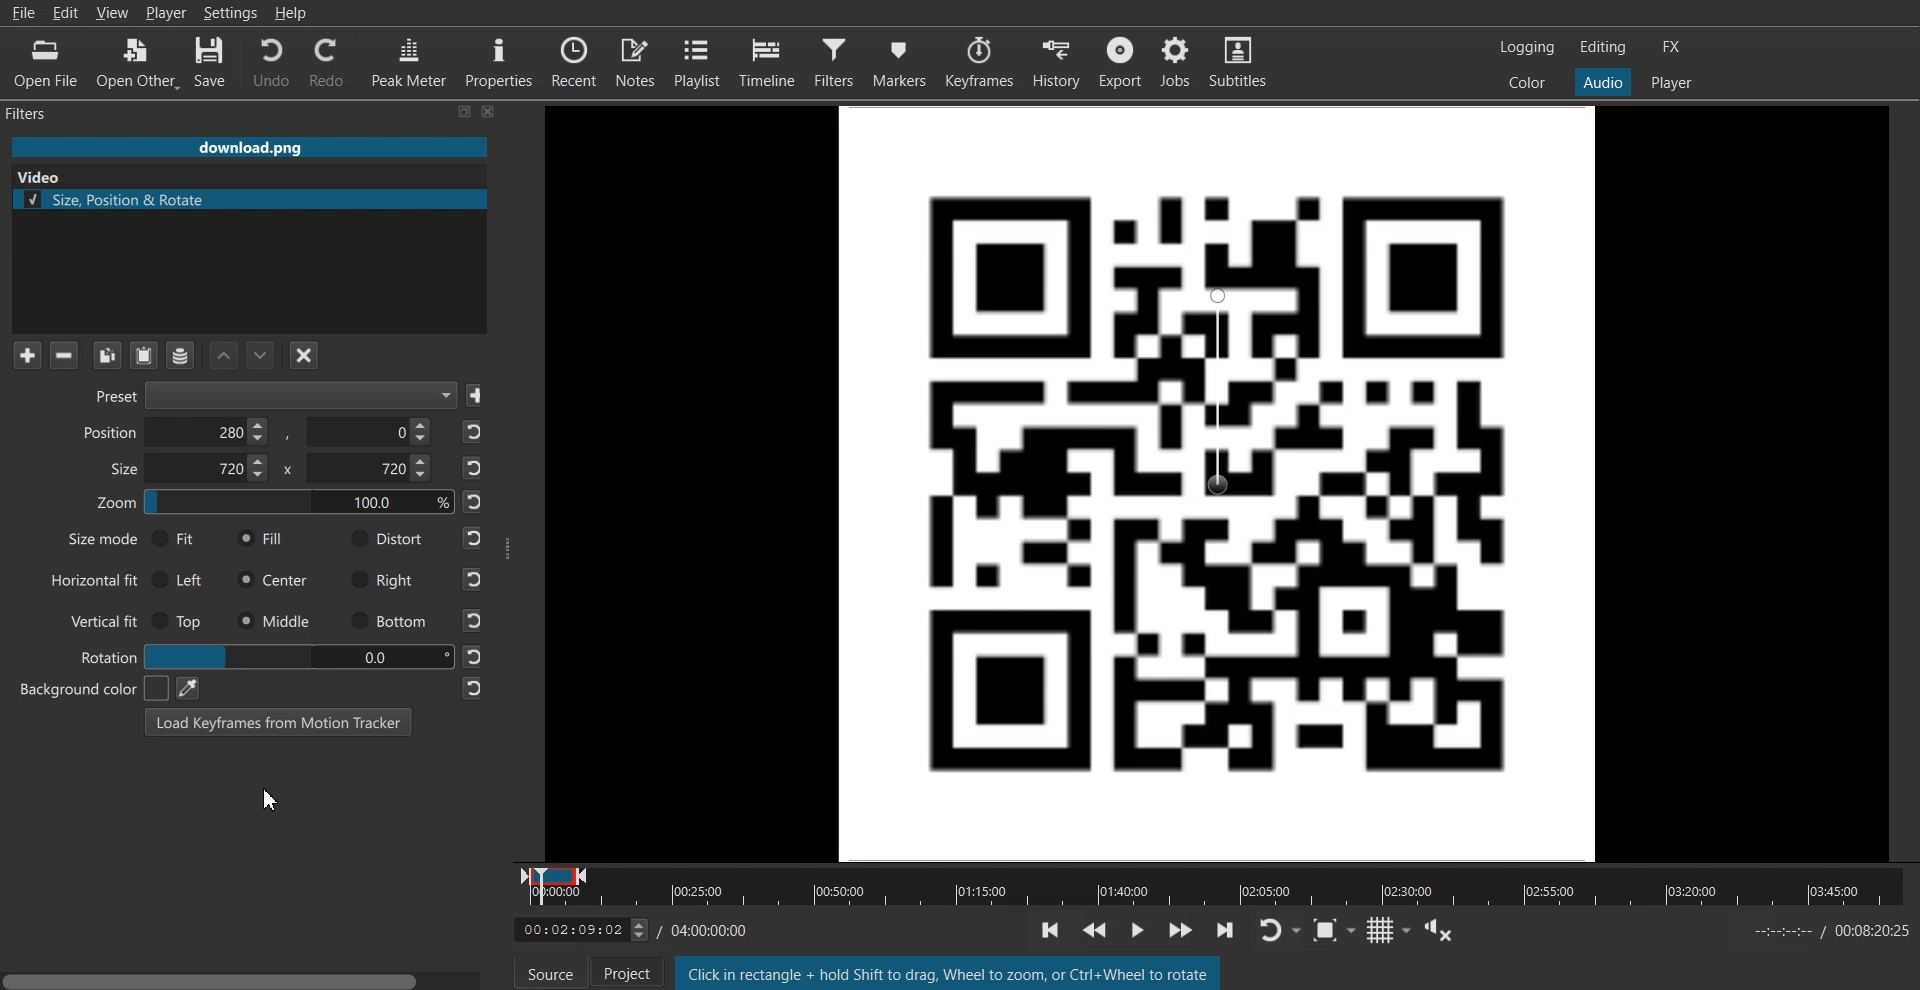 Image resolution: width=1920 pixels, height=990 pixels. What do you see at coordinates (296, 656) in the screenshot?
I see `00` at bounding box center [296, 656].